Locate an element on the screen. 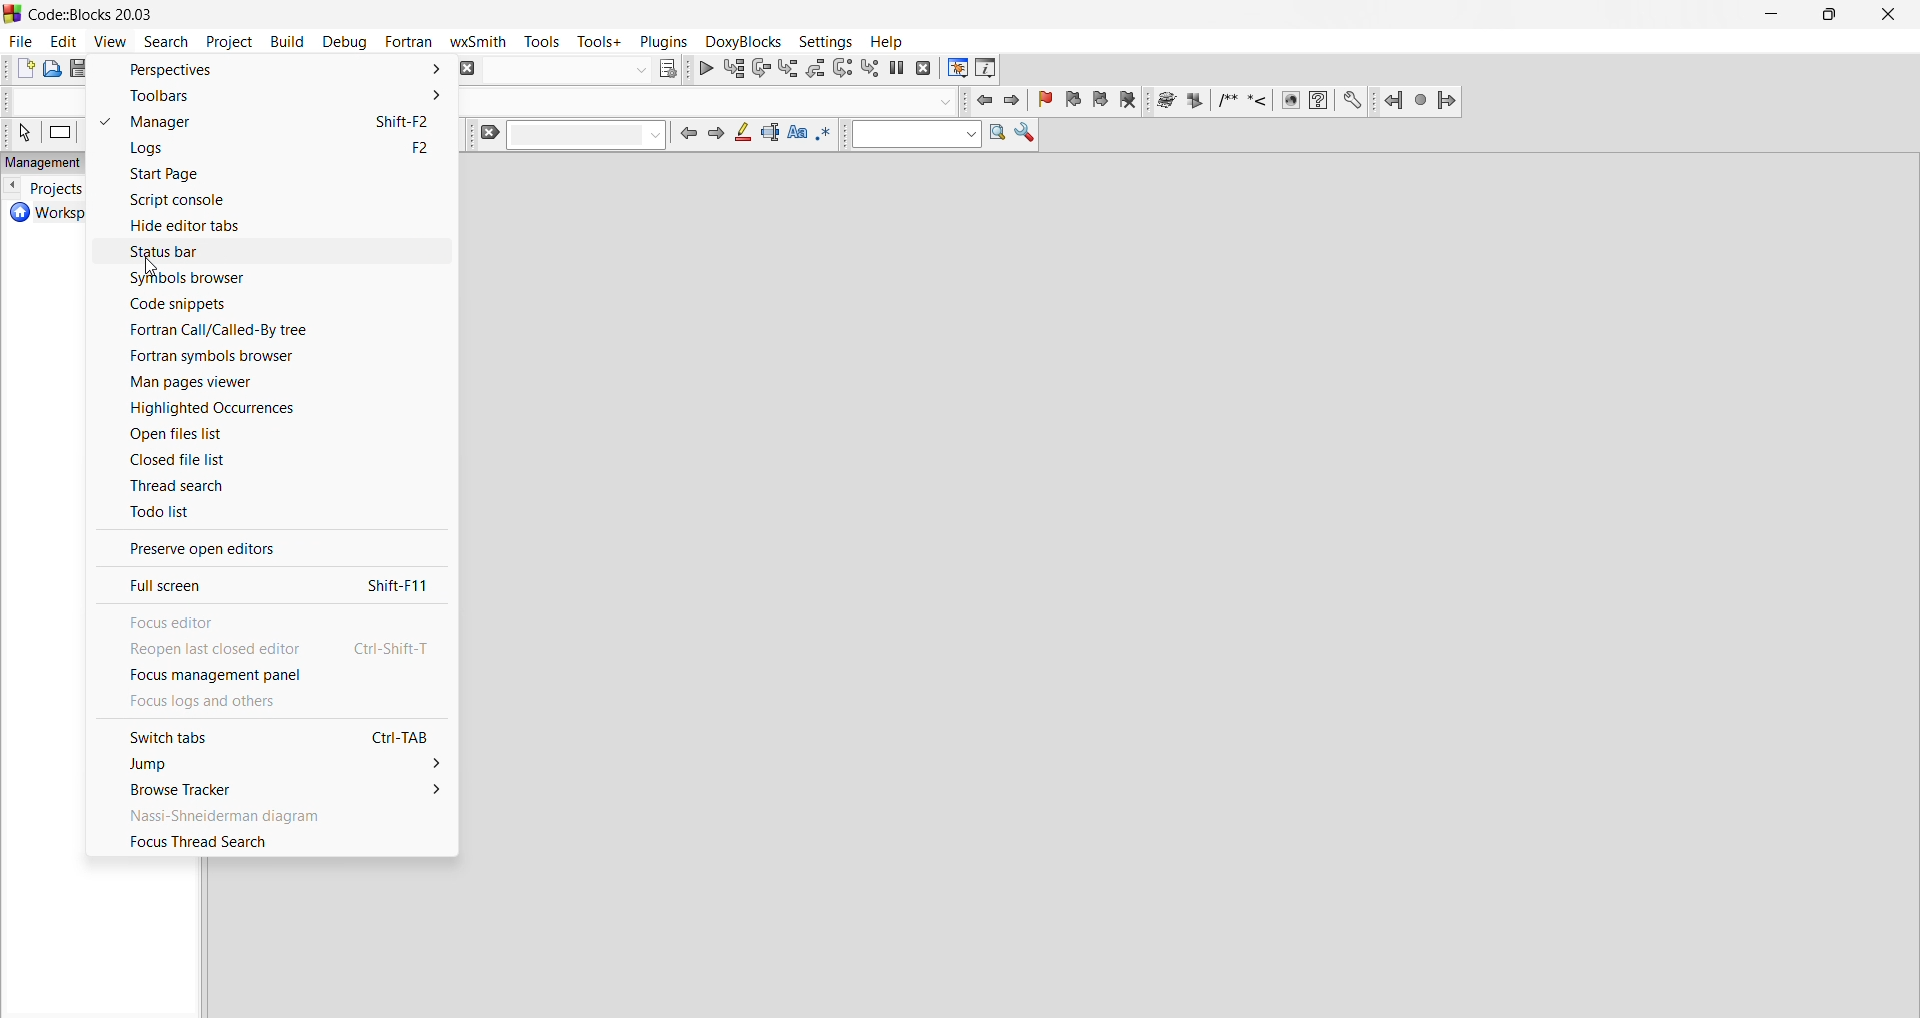 Image resolution: width=1920 pixels, height=1018 pixels. Insert comment block is located at coordinates (1226, 100).